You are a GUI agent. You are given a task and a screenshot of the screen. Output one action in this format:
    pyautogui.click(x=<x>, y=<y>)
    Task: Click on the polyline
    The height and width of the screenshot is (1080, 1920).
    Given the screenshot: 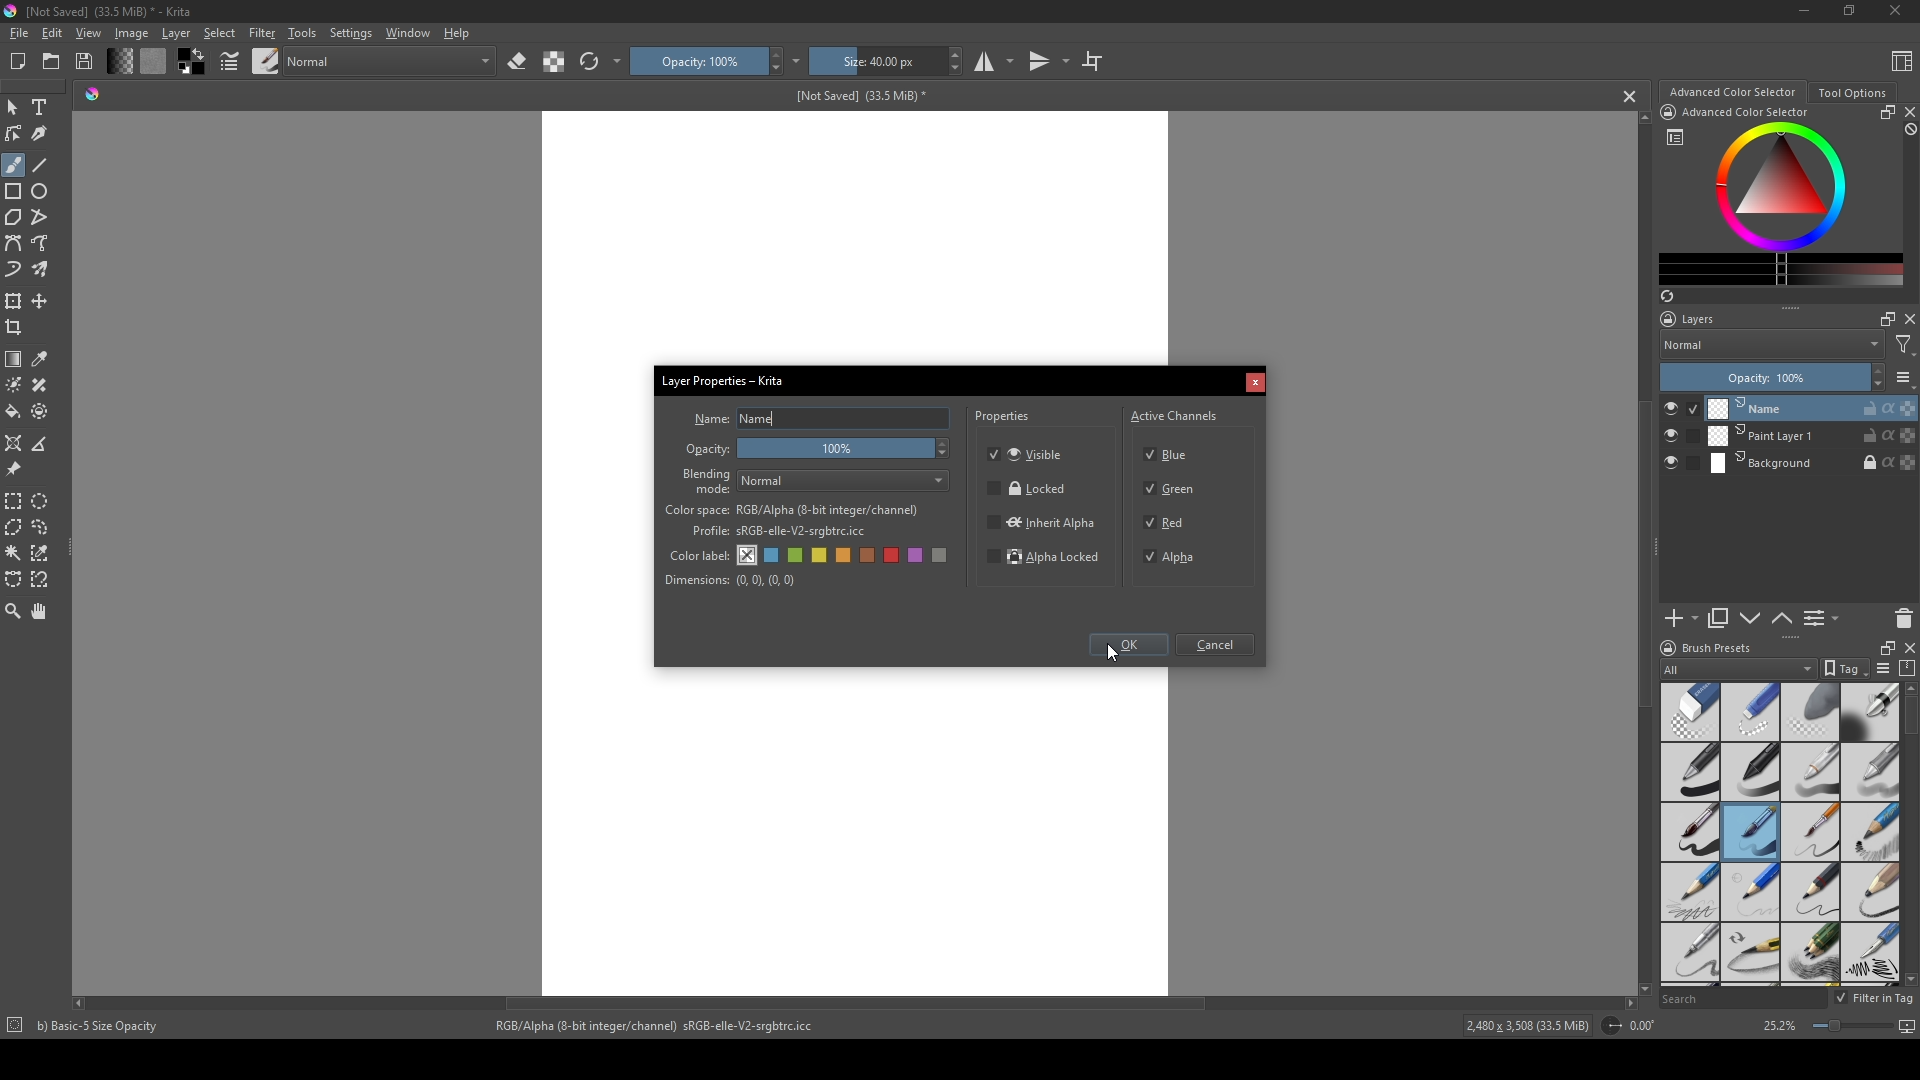 What is the action you would take?
    pyautogui.click(x=42, y=217)
    